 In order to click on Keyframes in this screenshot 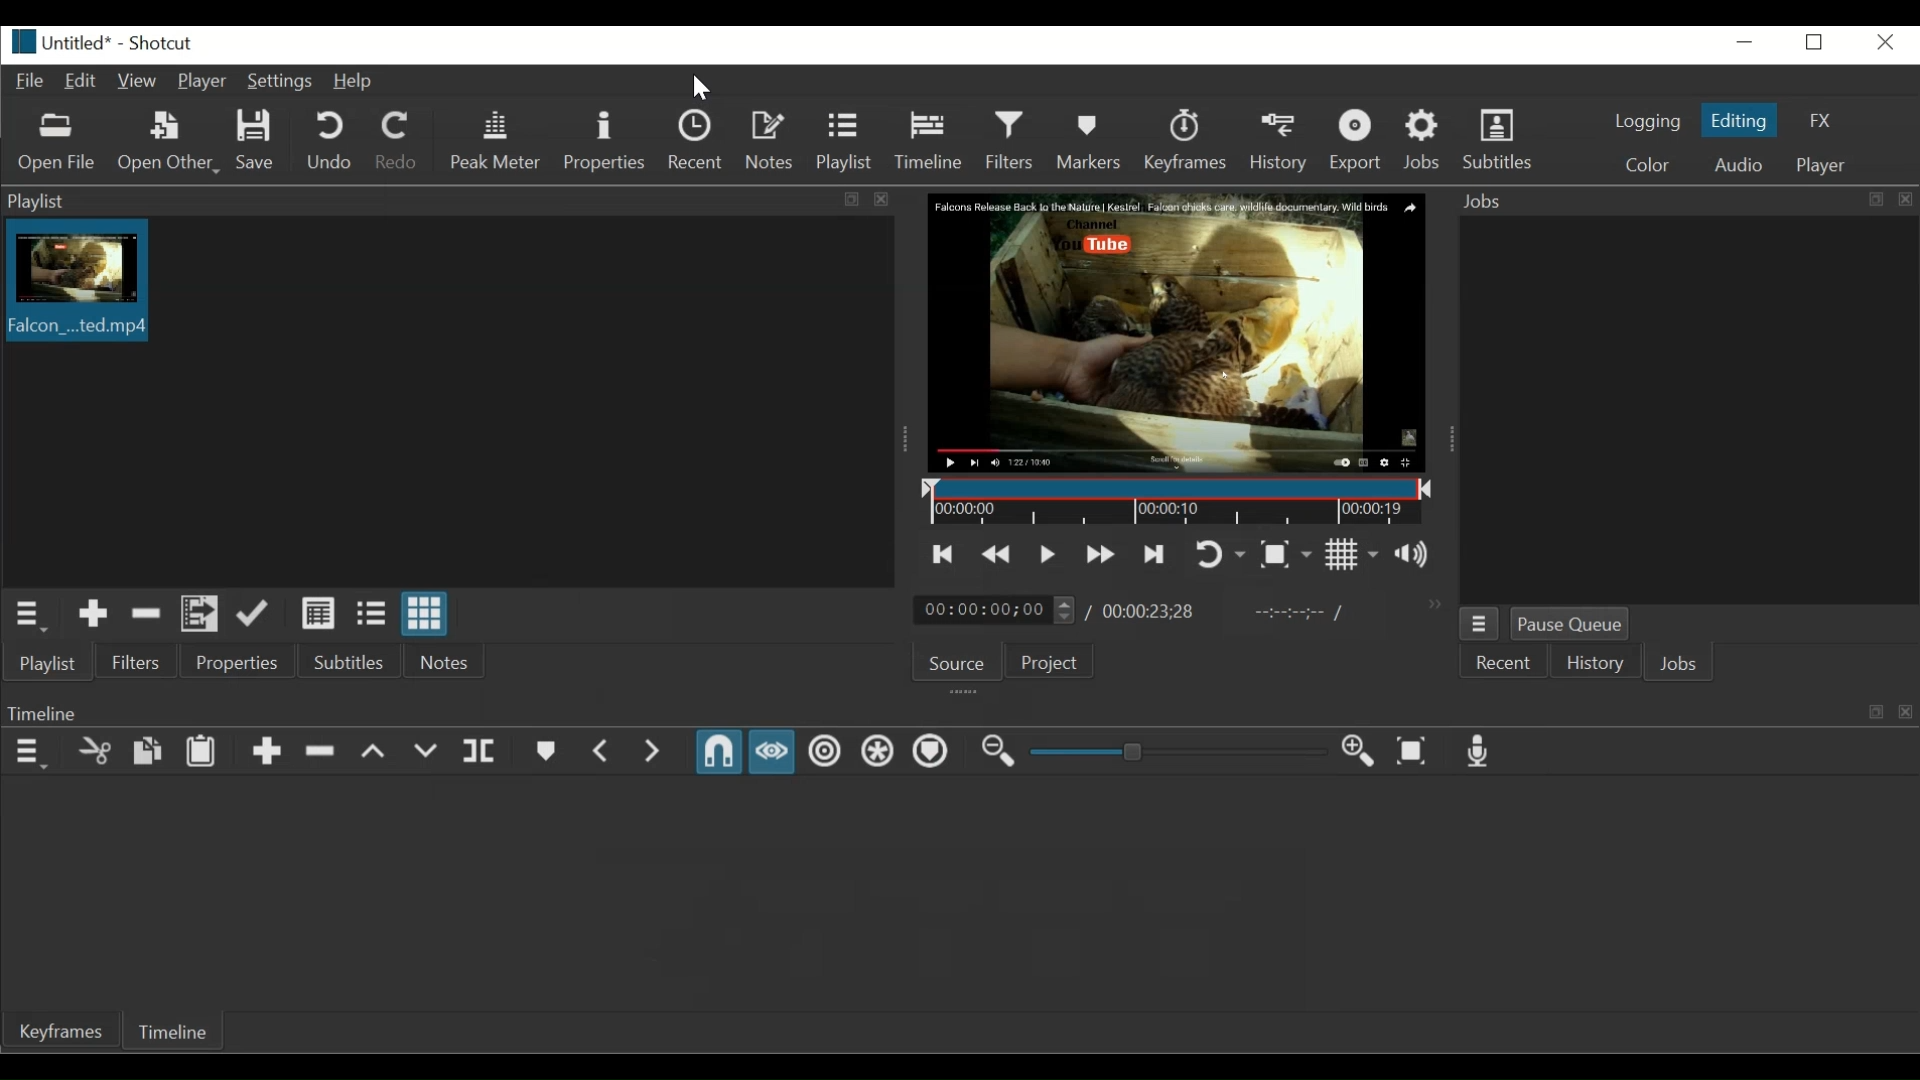, I will do `click(1186, 143)`.